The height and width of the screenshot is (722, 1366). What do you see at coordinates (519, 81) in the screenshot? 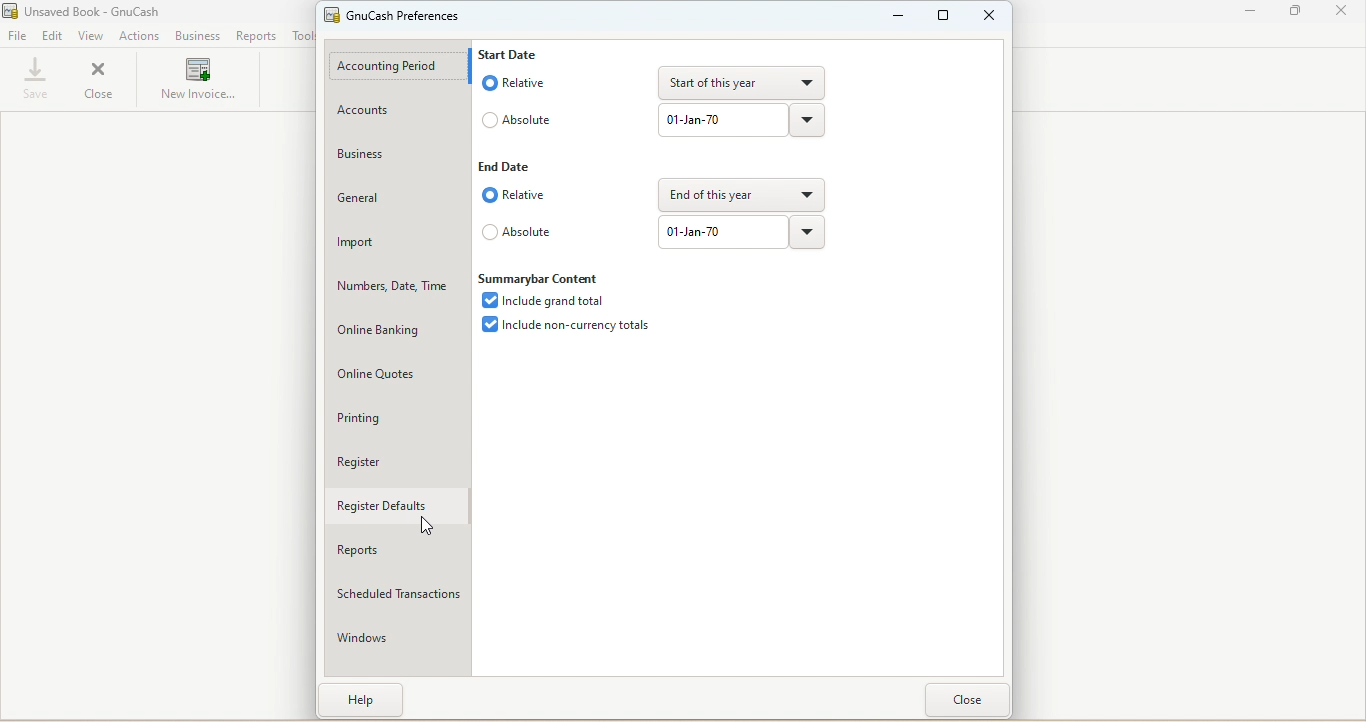
I see `Relative` at bounding box center [519, 81].